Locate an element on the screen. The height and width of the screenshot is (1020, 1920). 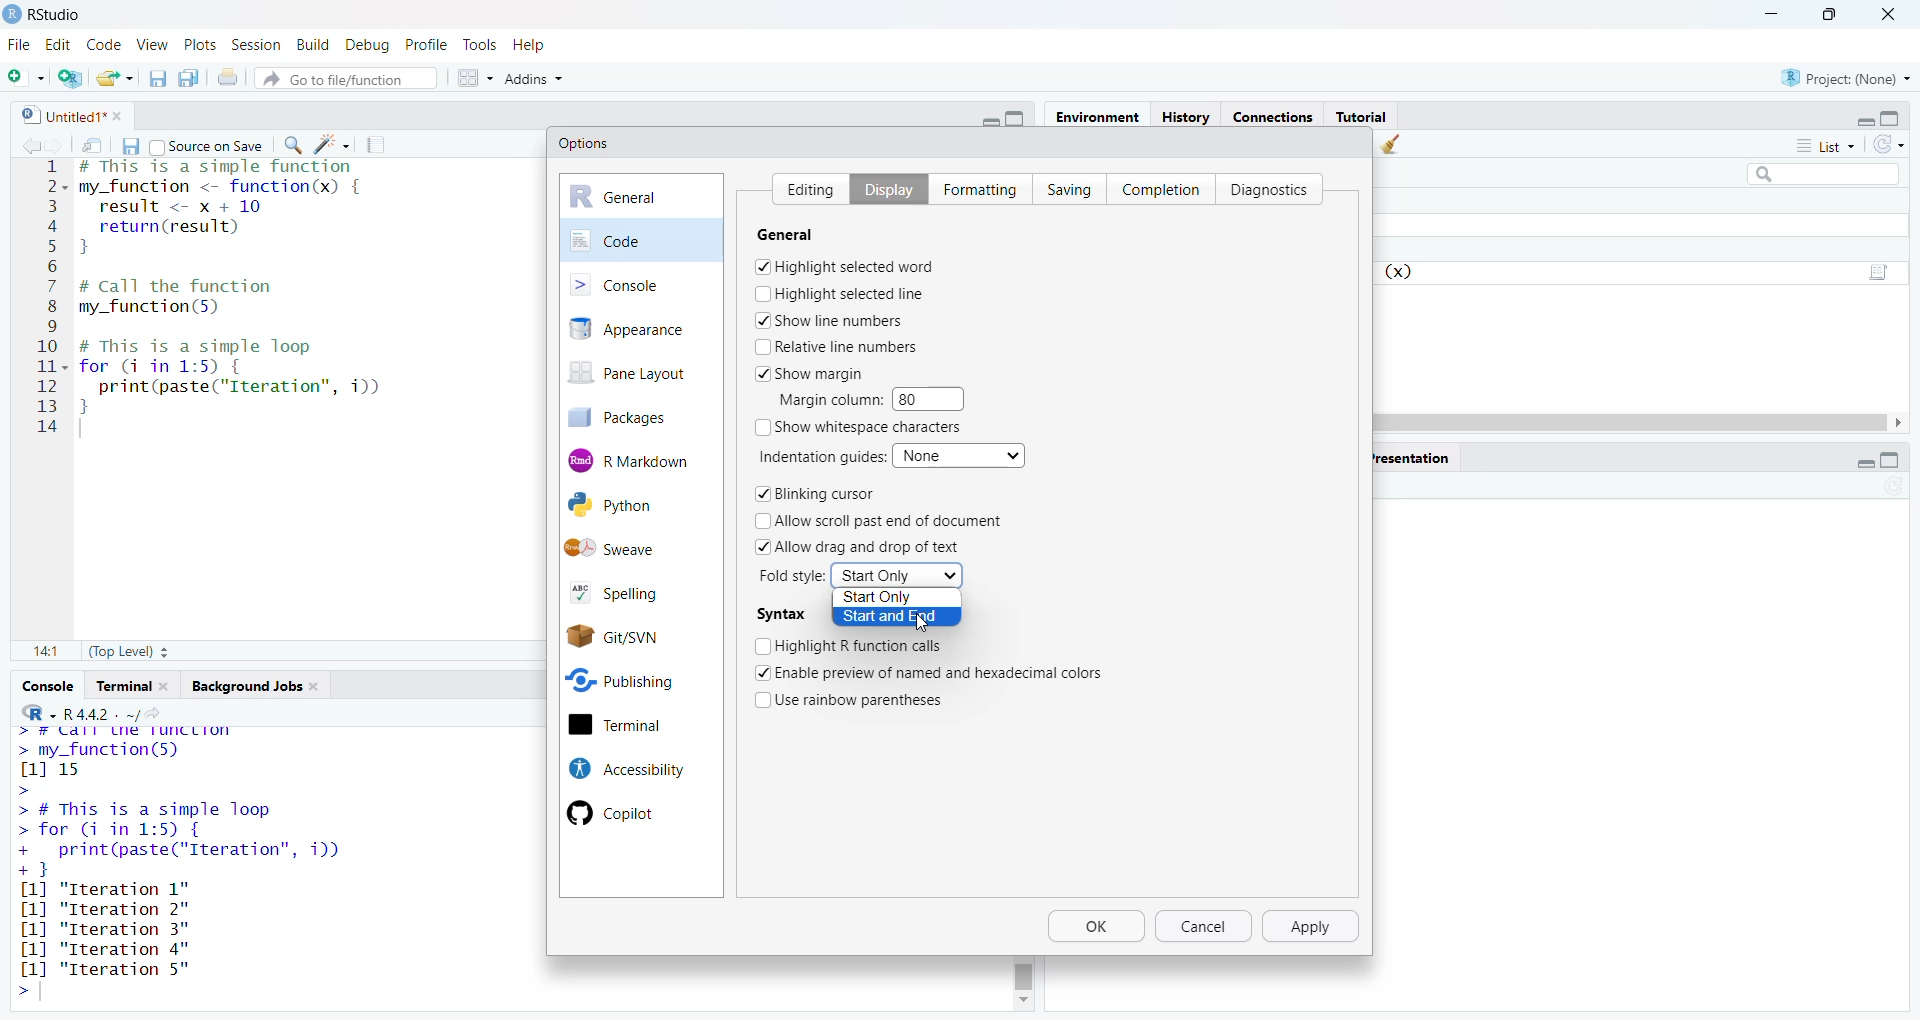
compile report is located at coordinates (381, 142).